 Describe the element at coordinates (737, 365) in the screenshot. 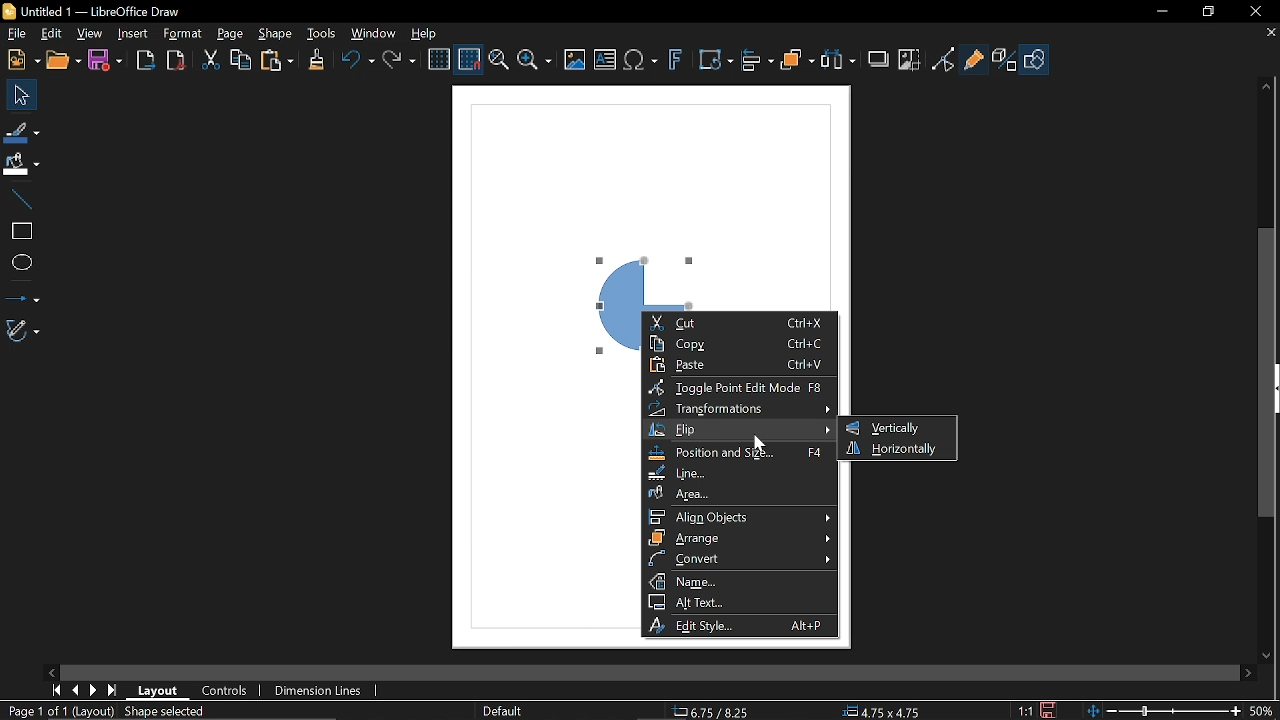

I see `Paste    Ctrl+V` at that location.